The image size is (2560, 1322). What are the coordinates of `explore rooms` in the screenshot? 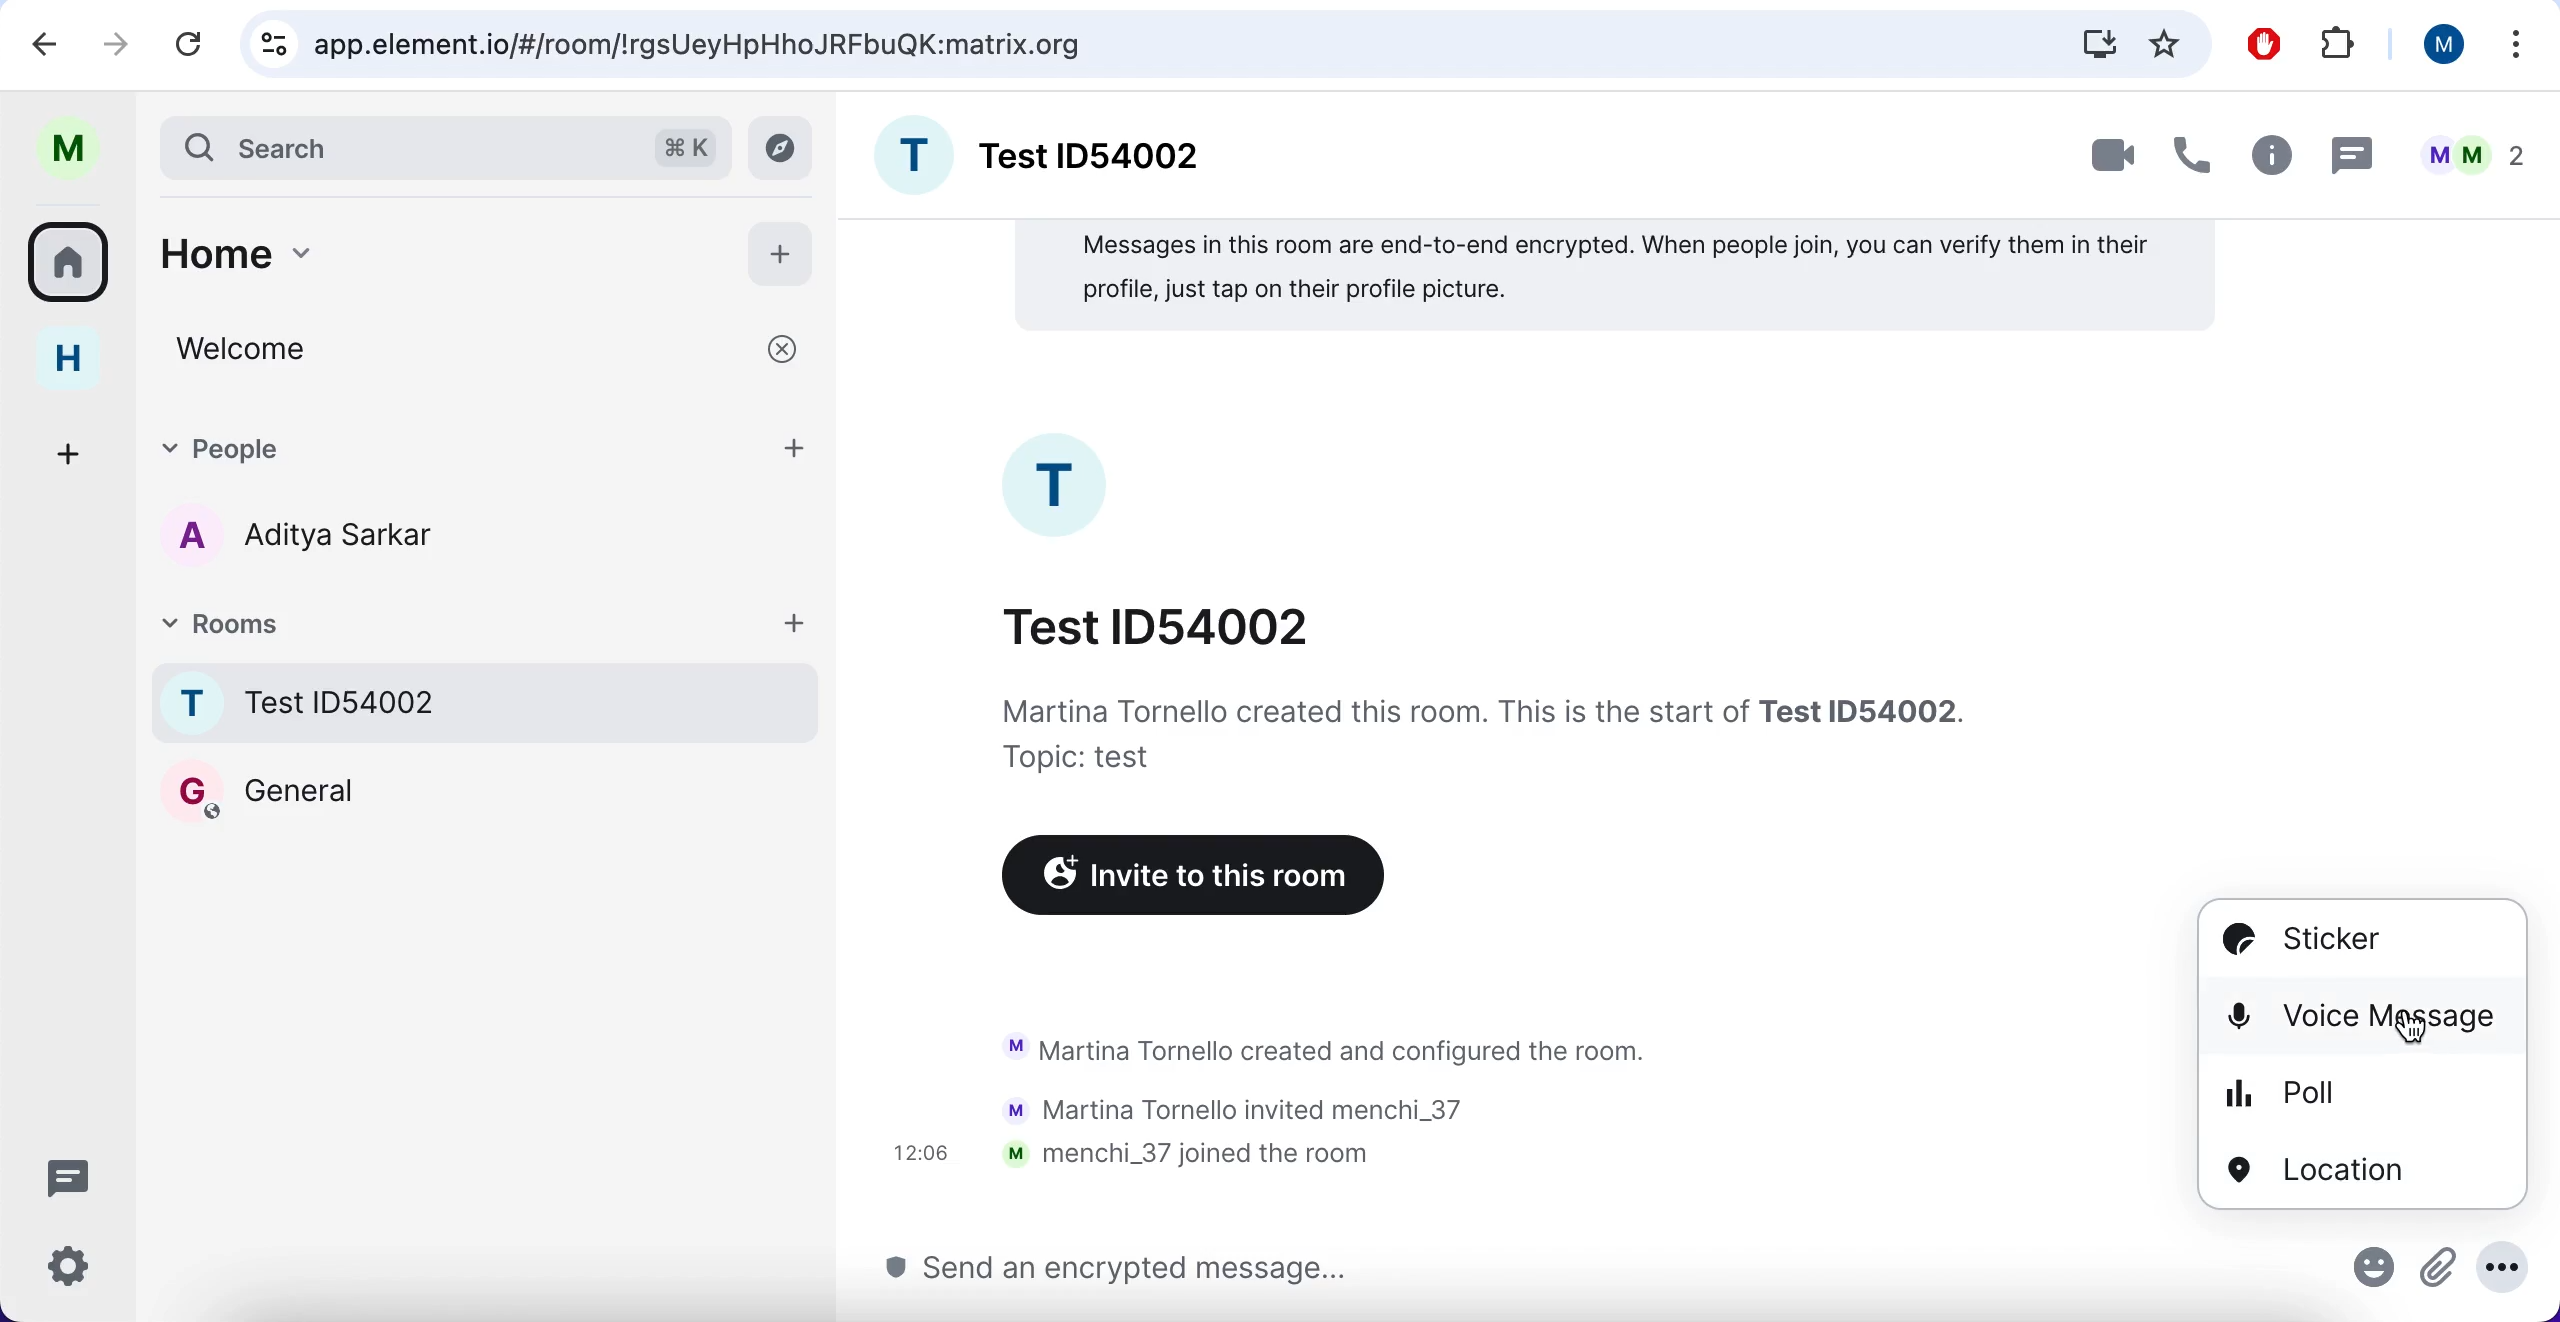 It's located at (784, 149).